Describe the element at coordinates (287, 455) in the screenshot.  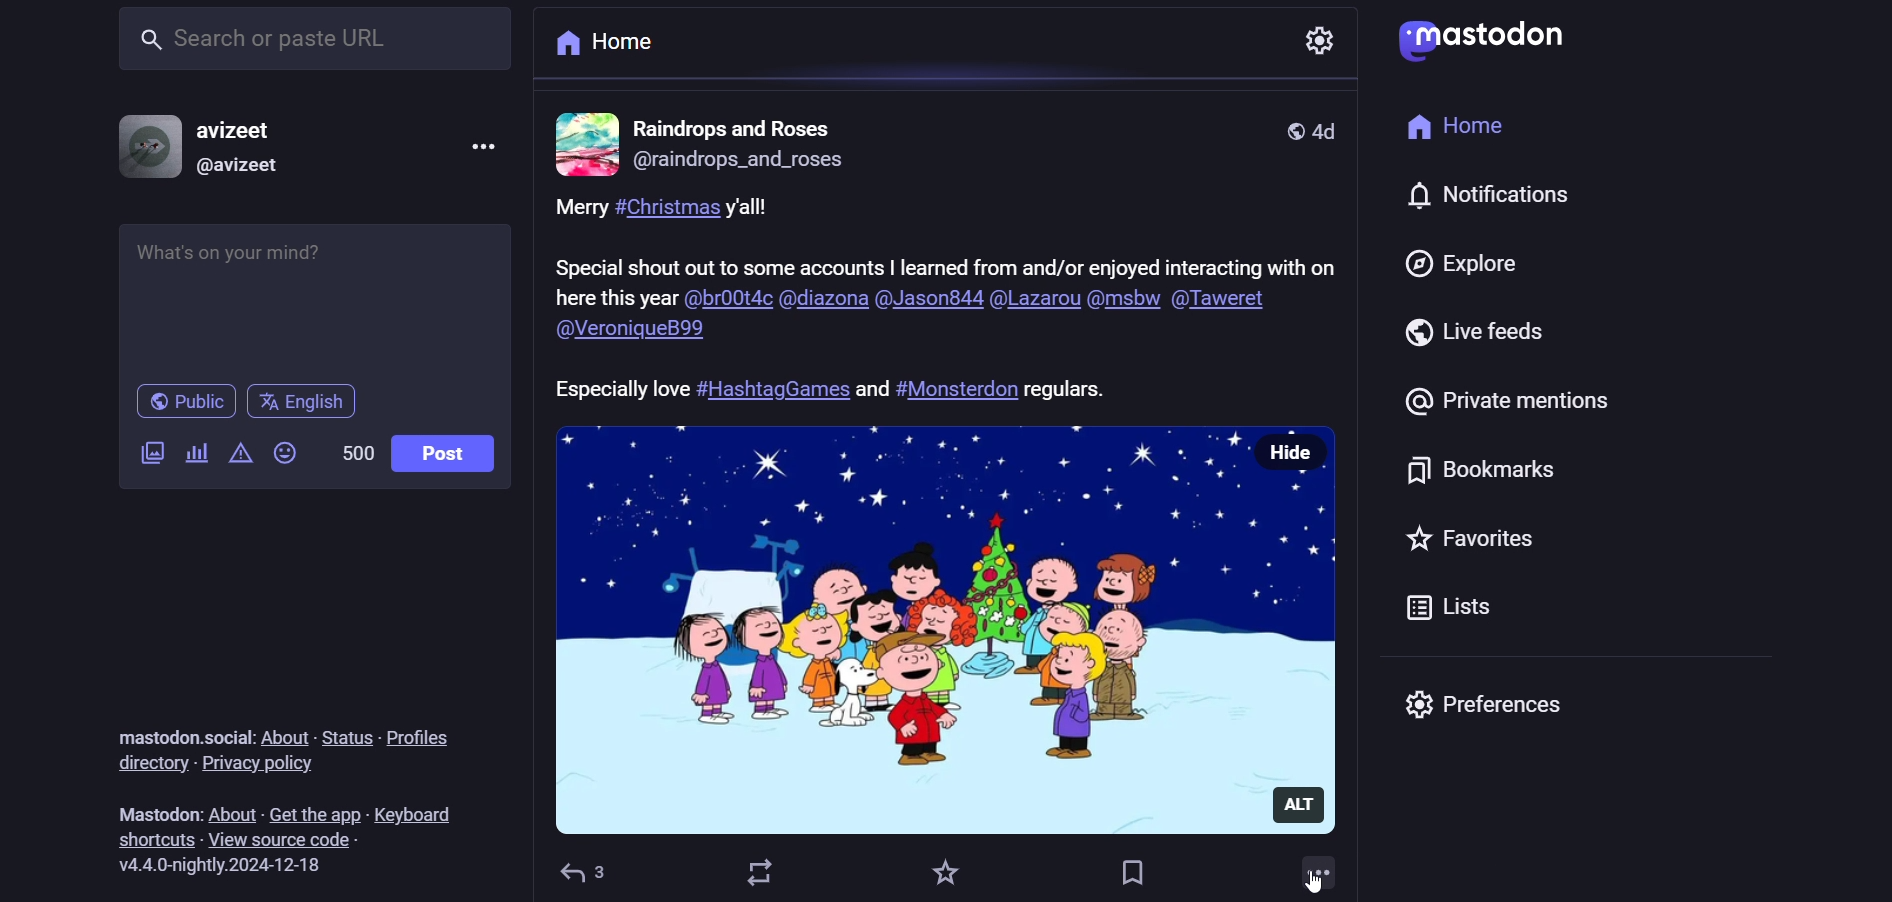
I see `emojis` at that location.